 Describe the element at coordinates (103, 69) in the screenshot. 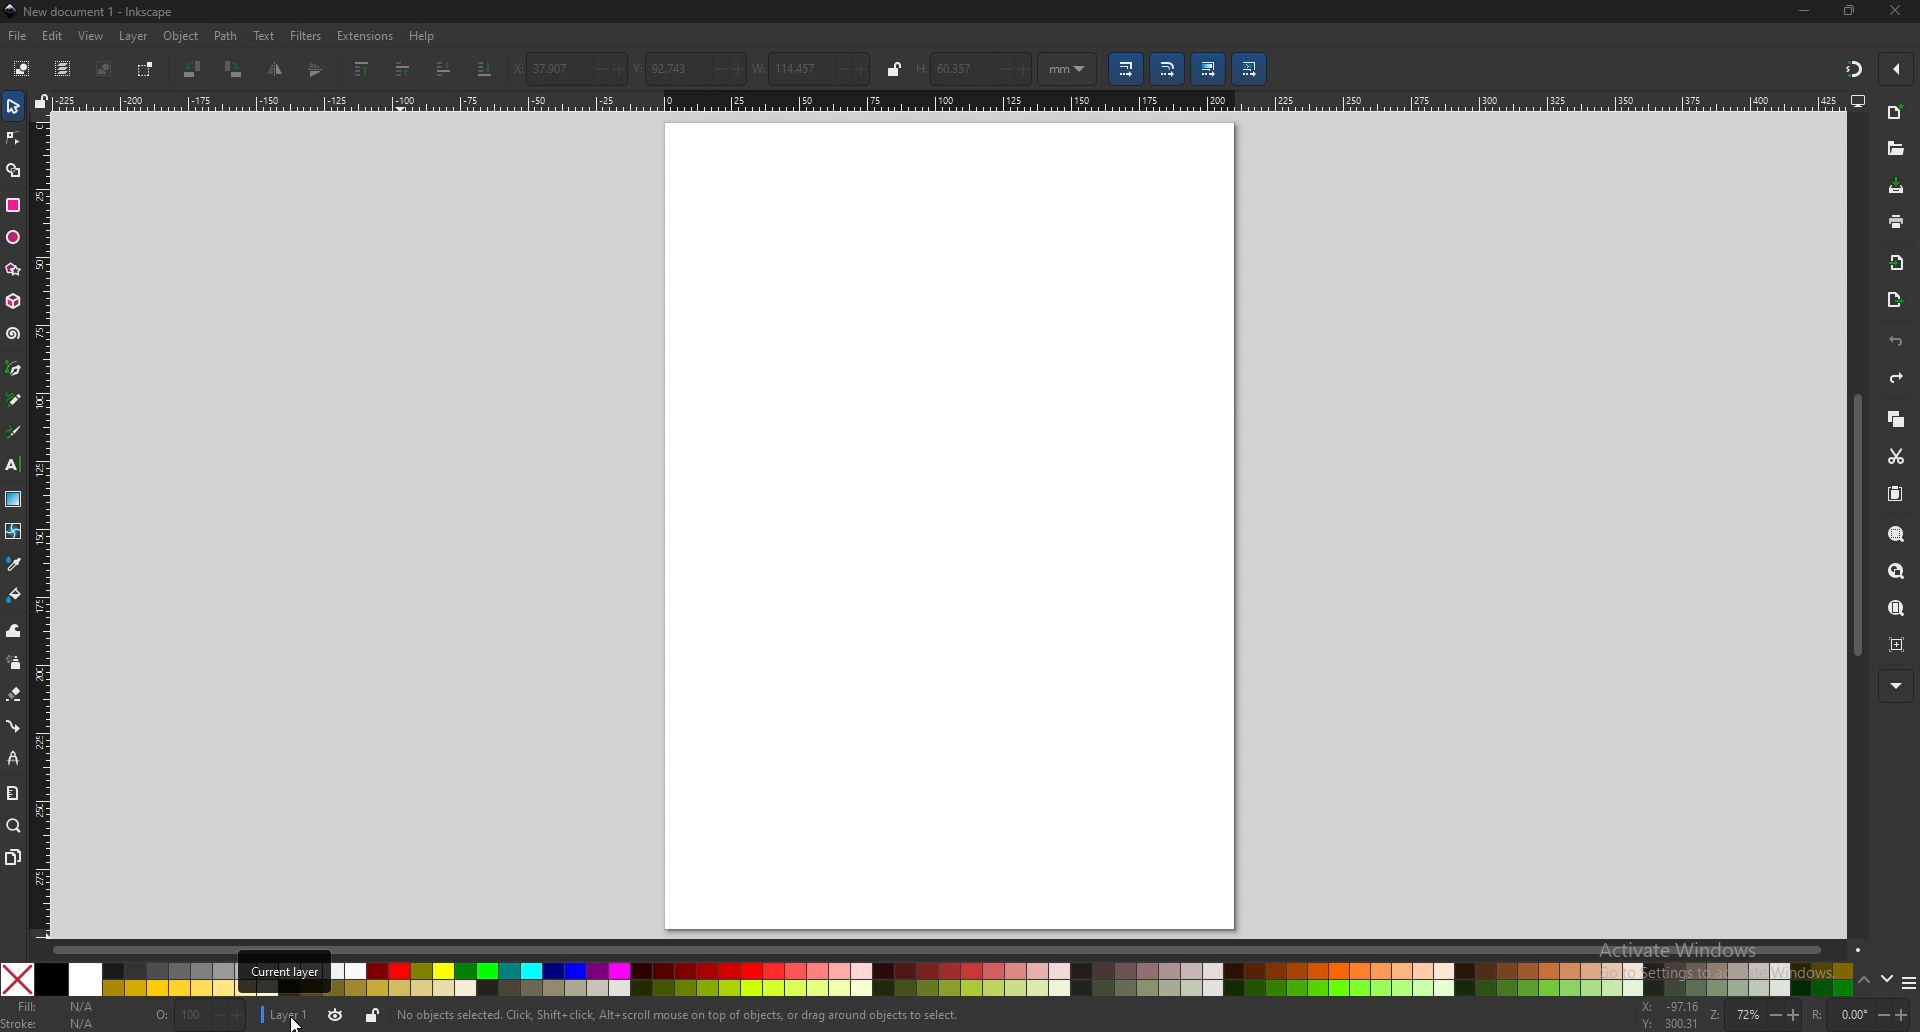

I see `deselect` at that location.